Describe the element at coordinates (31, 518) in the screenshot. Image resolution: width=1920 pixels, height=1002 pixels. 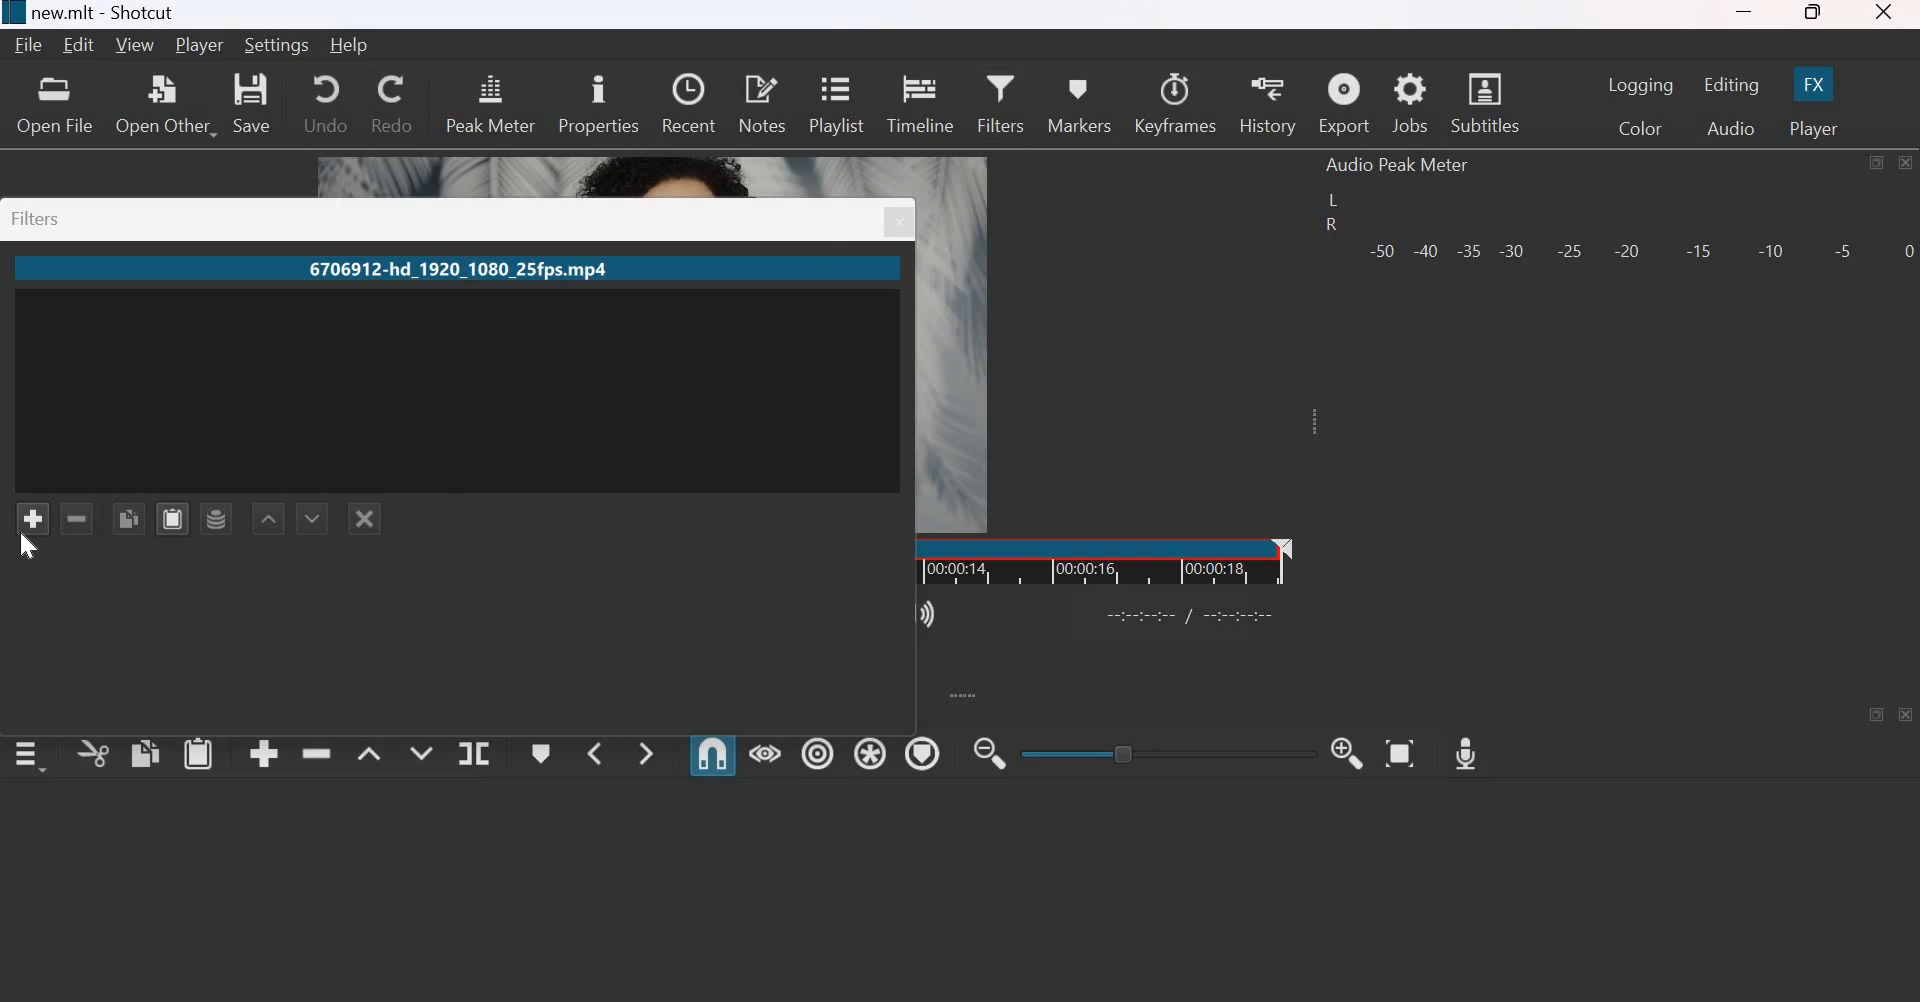
I see `Add a filter` at that location.